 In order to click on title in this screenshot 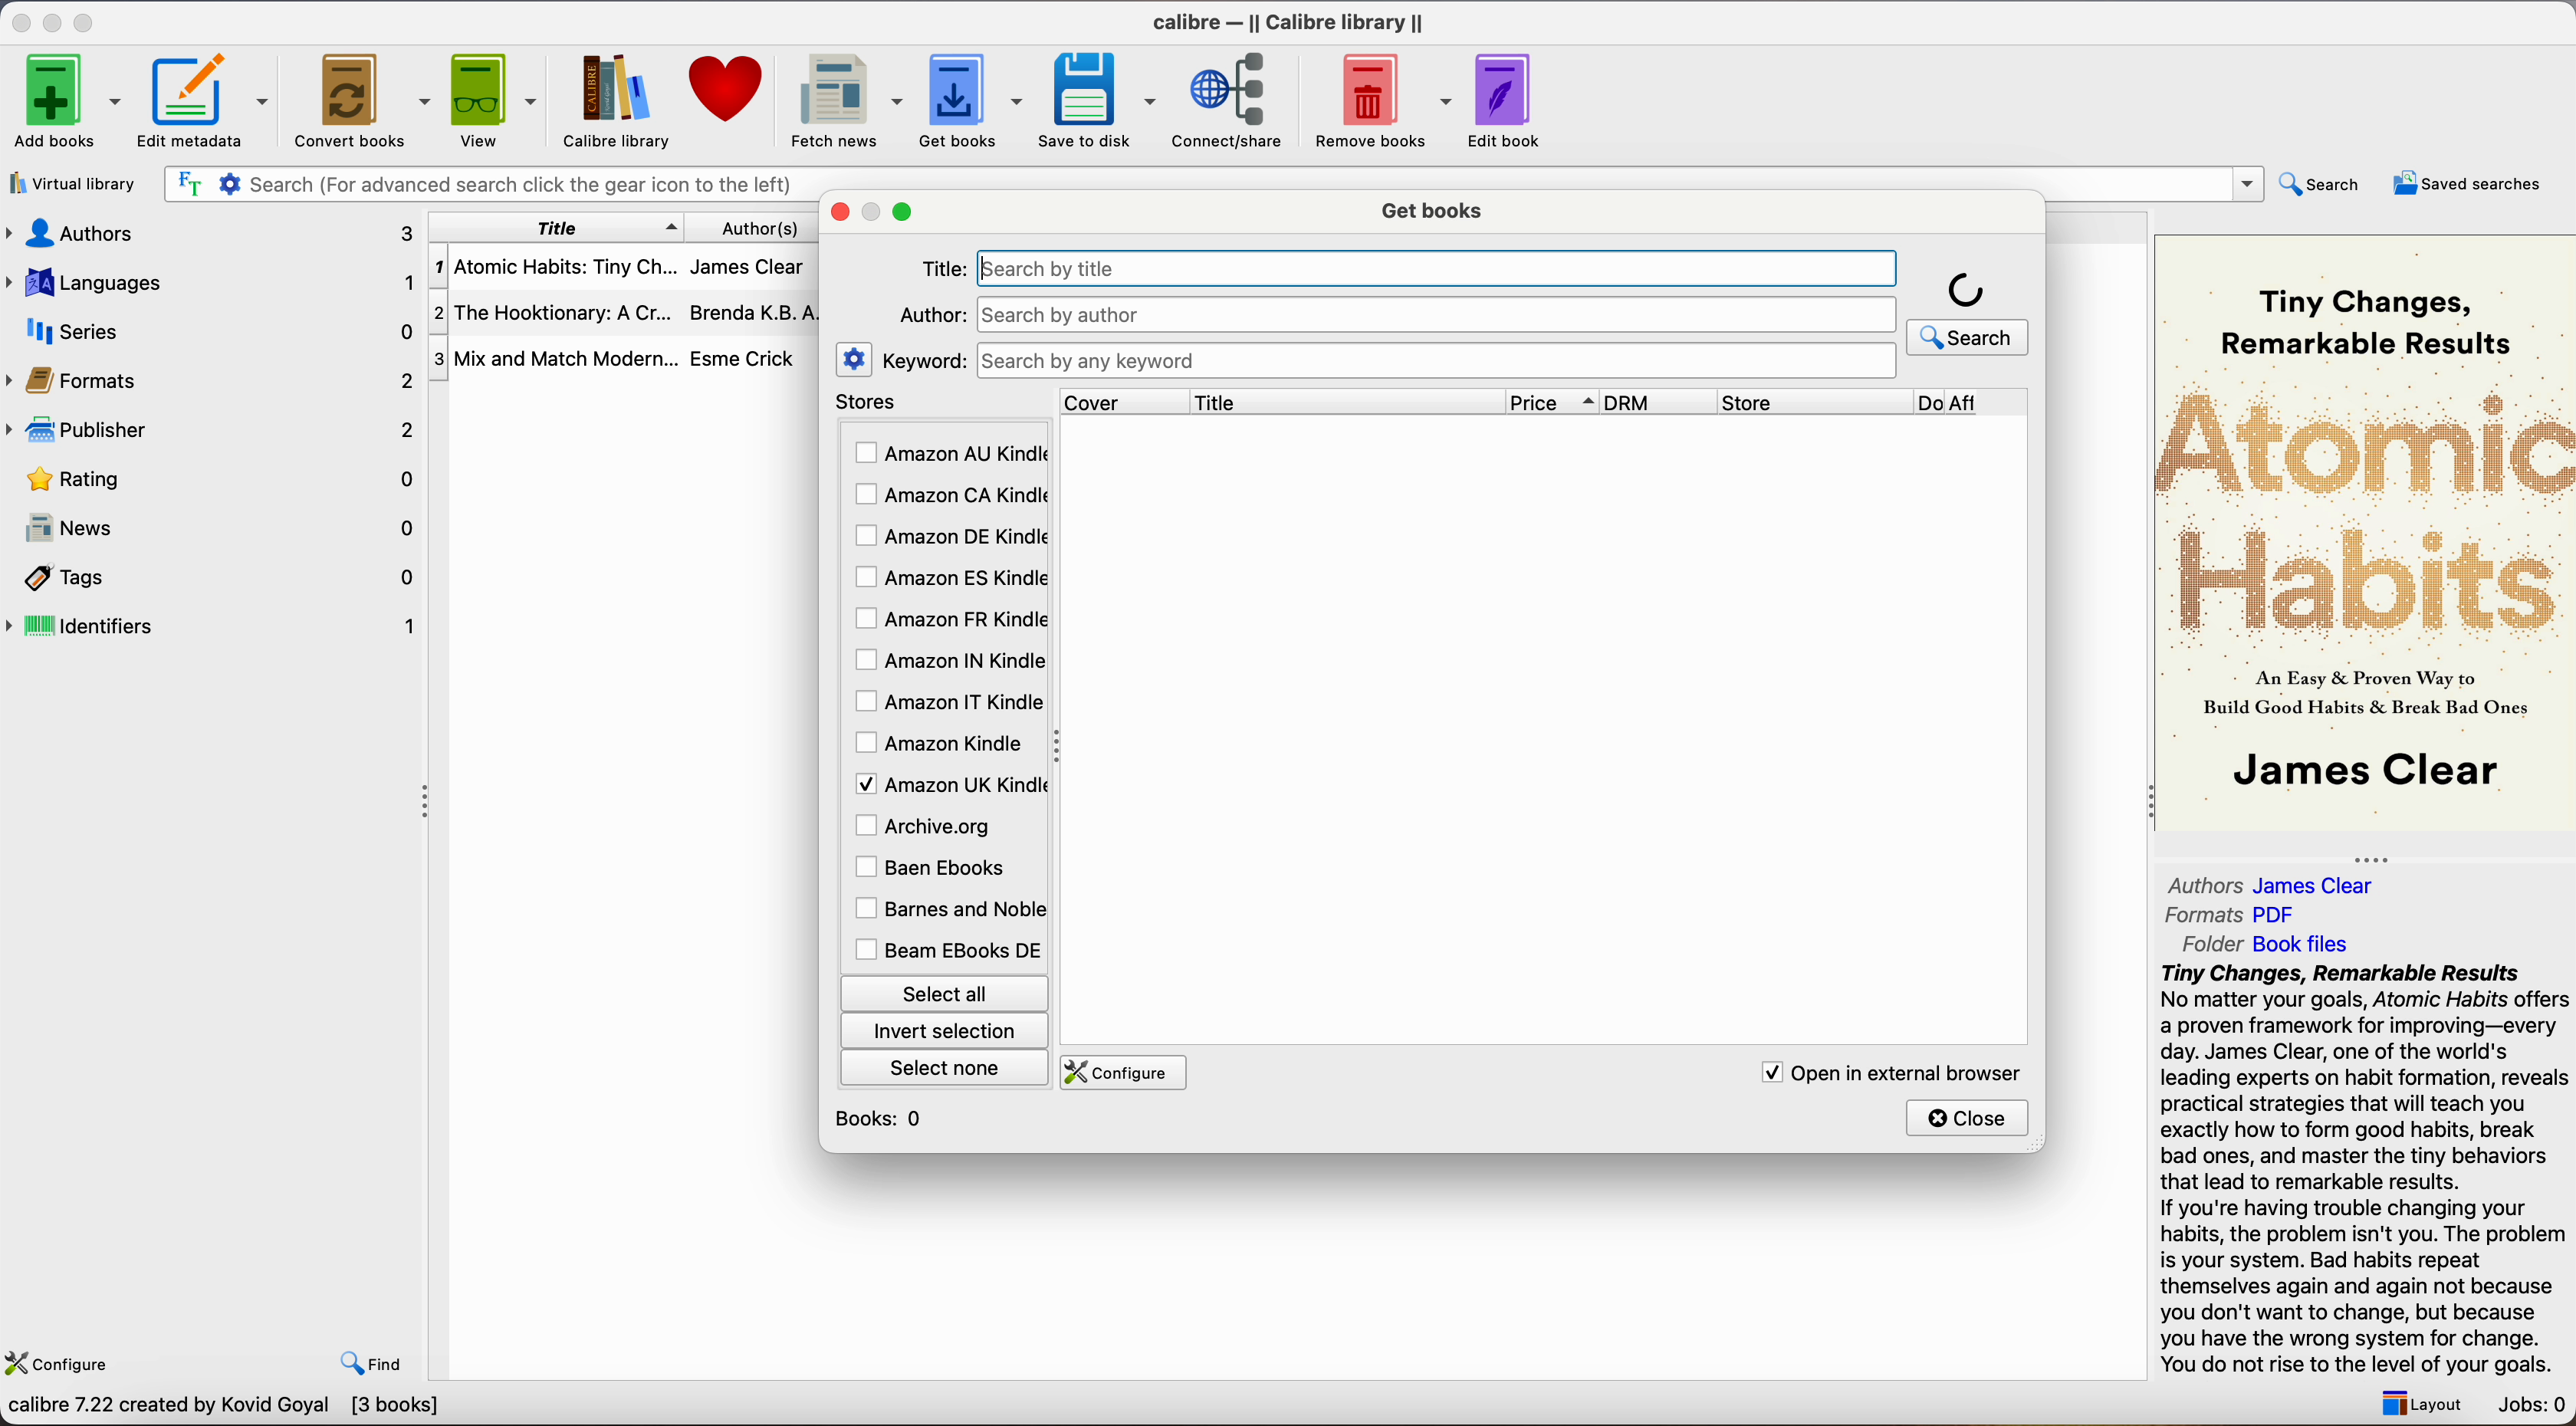, I will do `click(1346, 401)`.